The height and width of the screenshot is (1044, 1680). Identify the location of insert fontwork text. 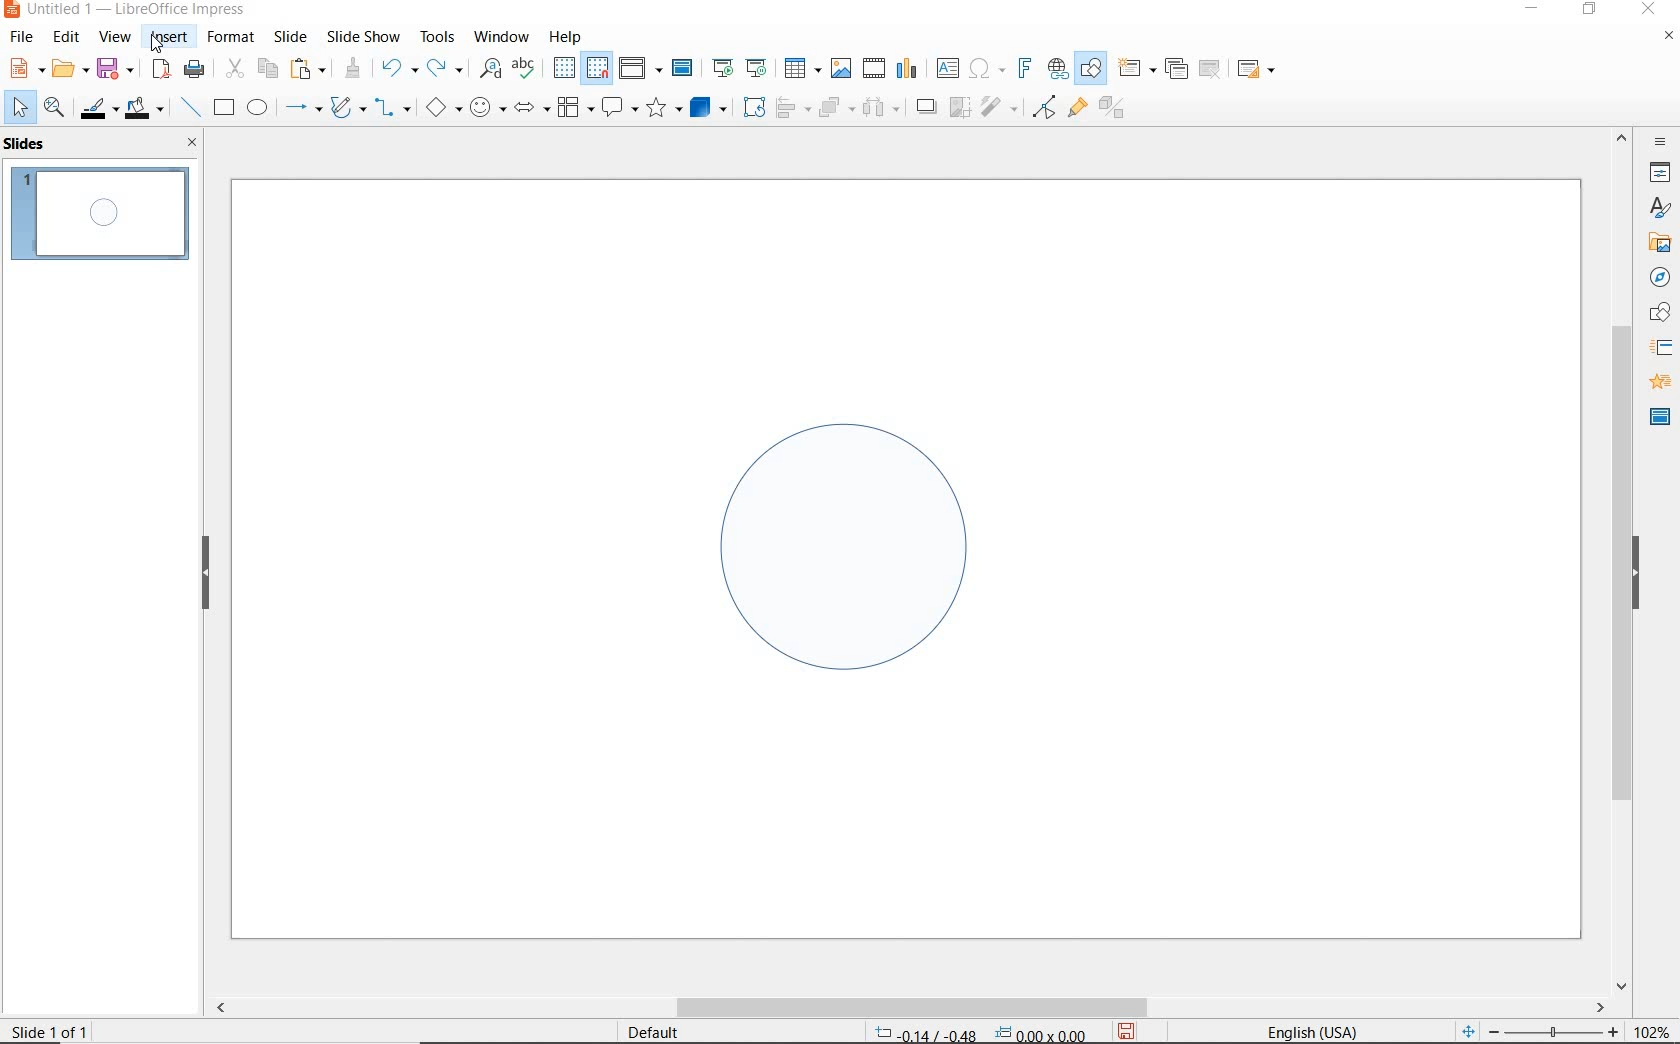
(1022, 69).